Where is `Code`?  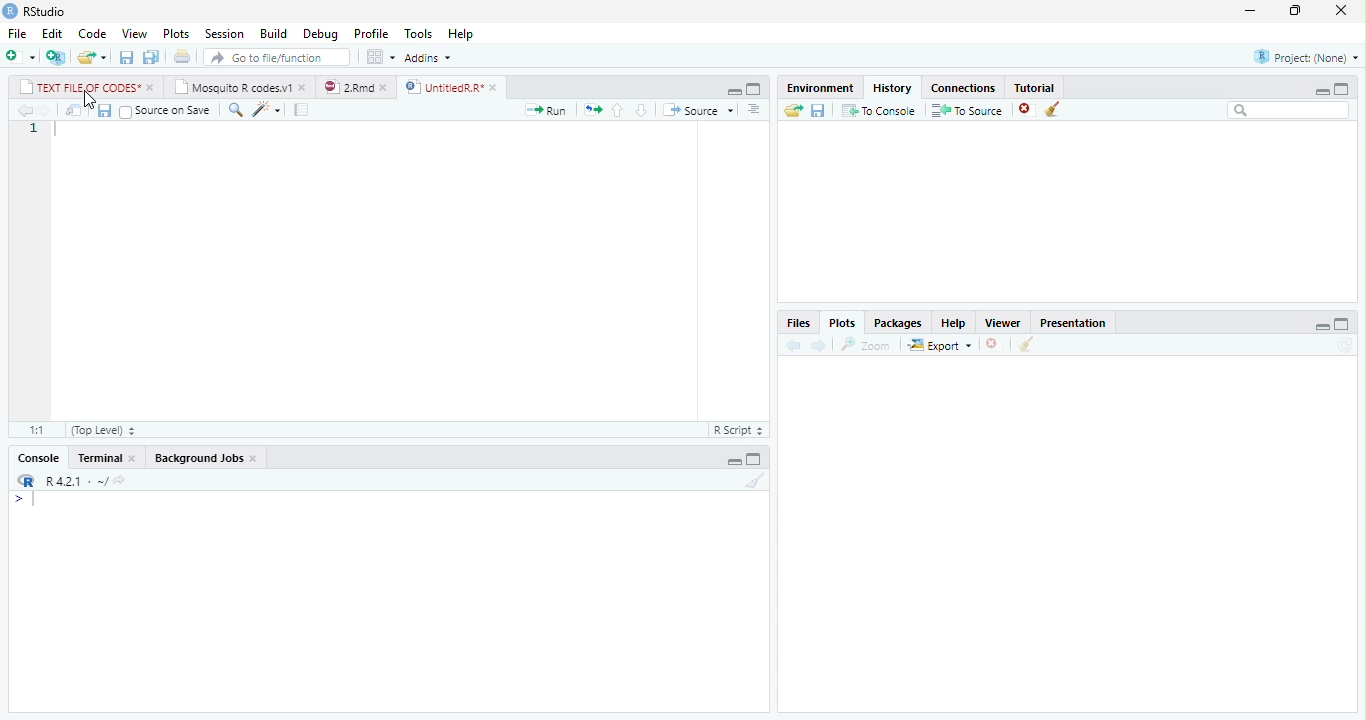
Code is located at coordinates (92, 34).